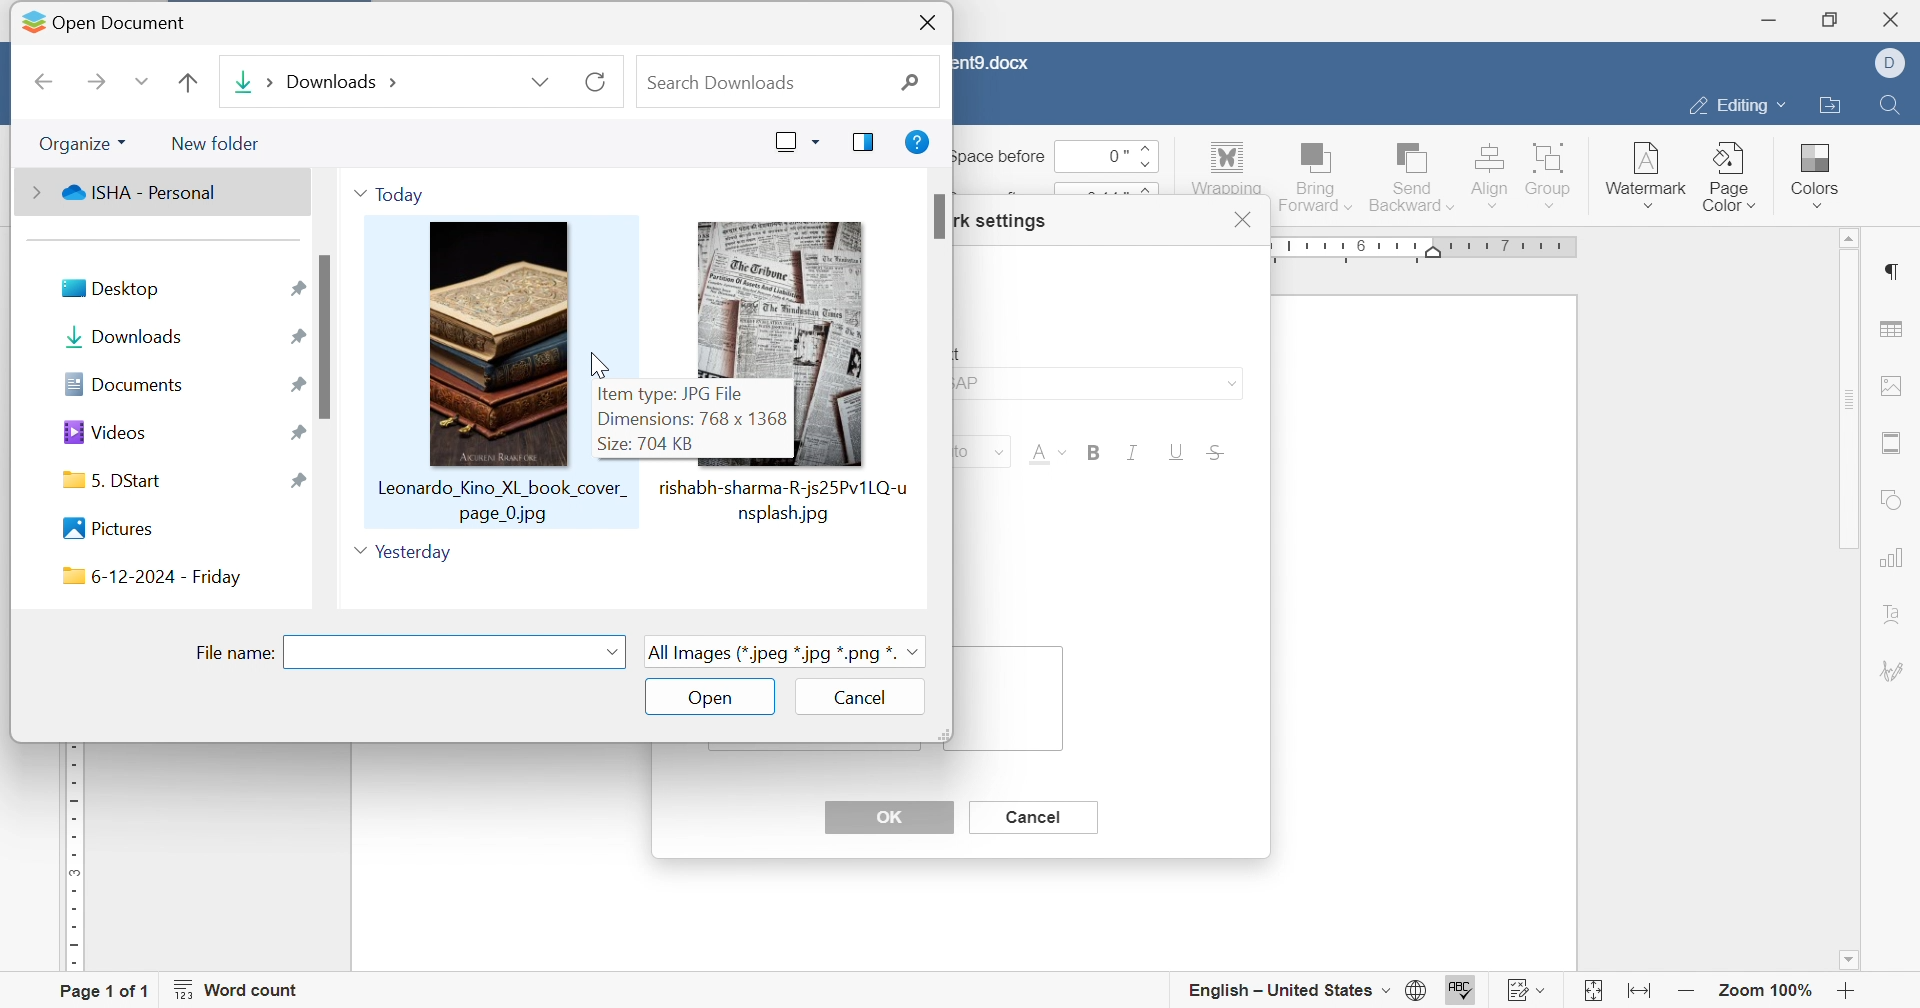 The width and height of the screenshot is (1920, 1008). Describe the element at coordinates (1636, 995) in the screenshot. I see `fit to width` at that location.